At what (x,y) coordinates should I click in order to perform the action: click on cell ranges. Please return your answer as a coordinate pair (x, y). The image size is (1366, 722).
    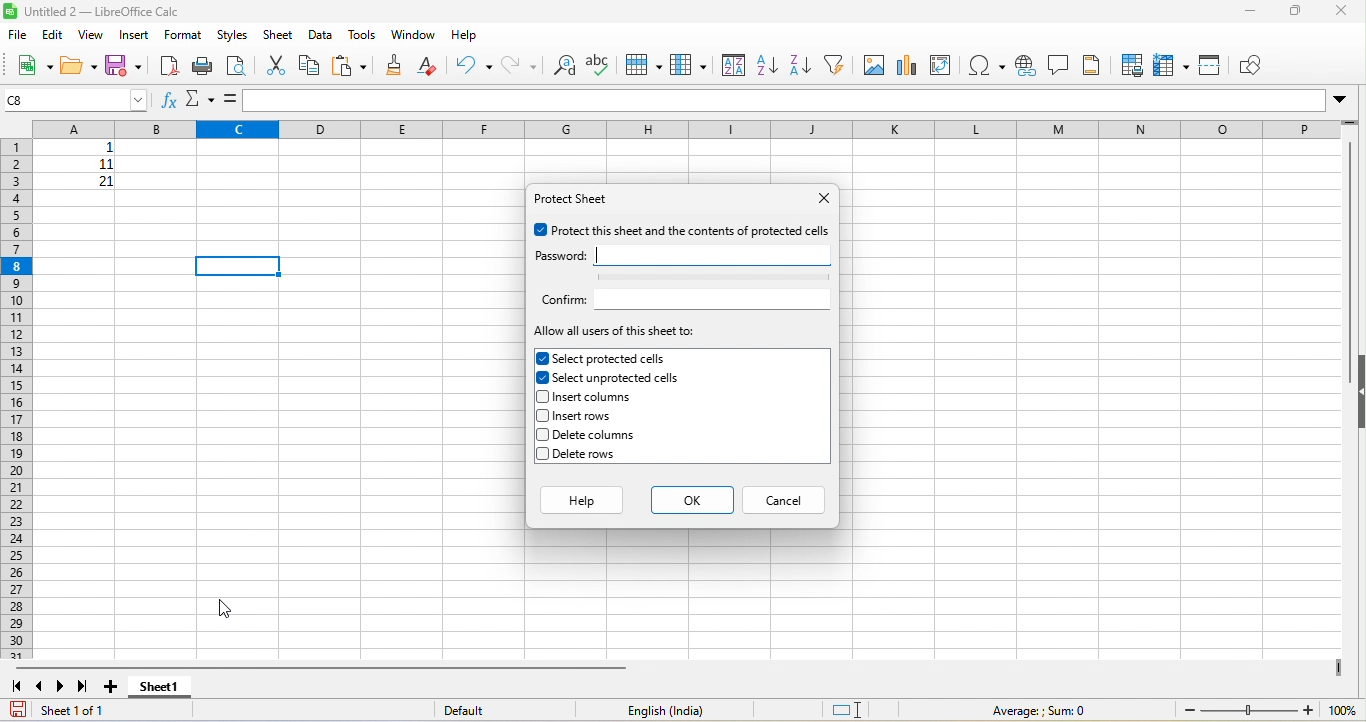
    Looking at the image, I should click on (88, 171).